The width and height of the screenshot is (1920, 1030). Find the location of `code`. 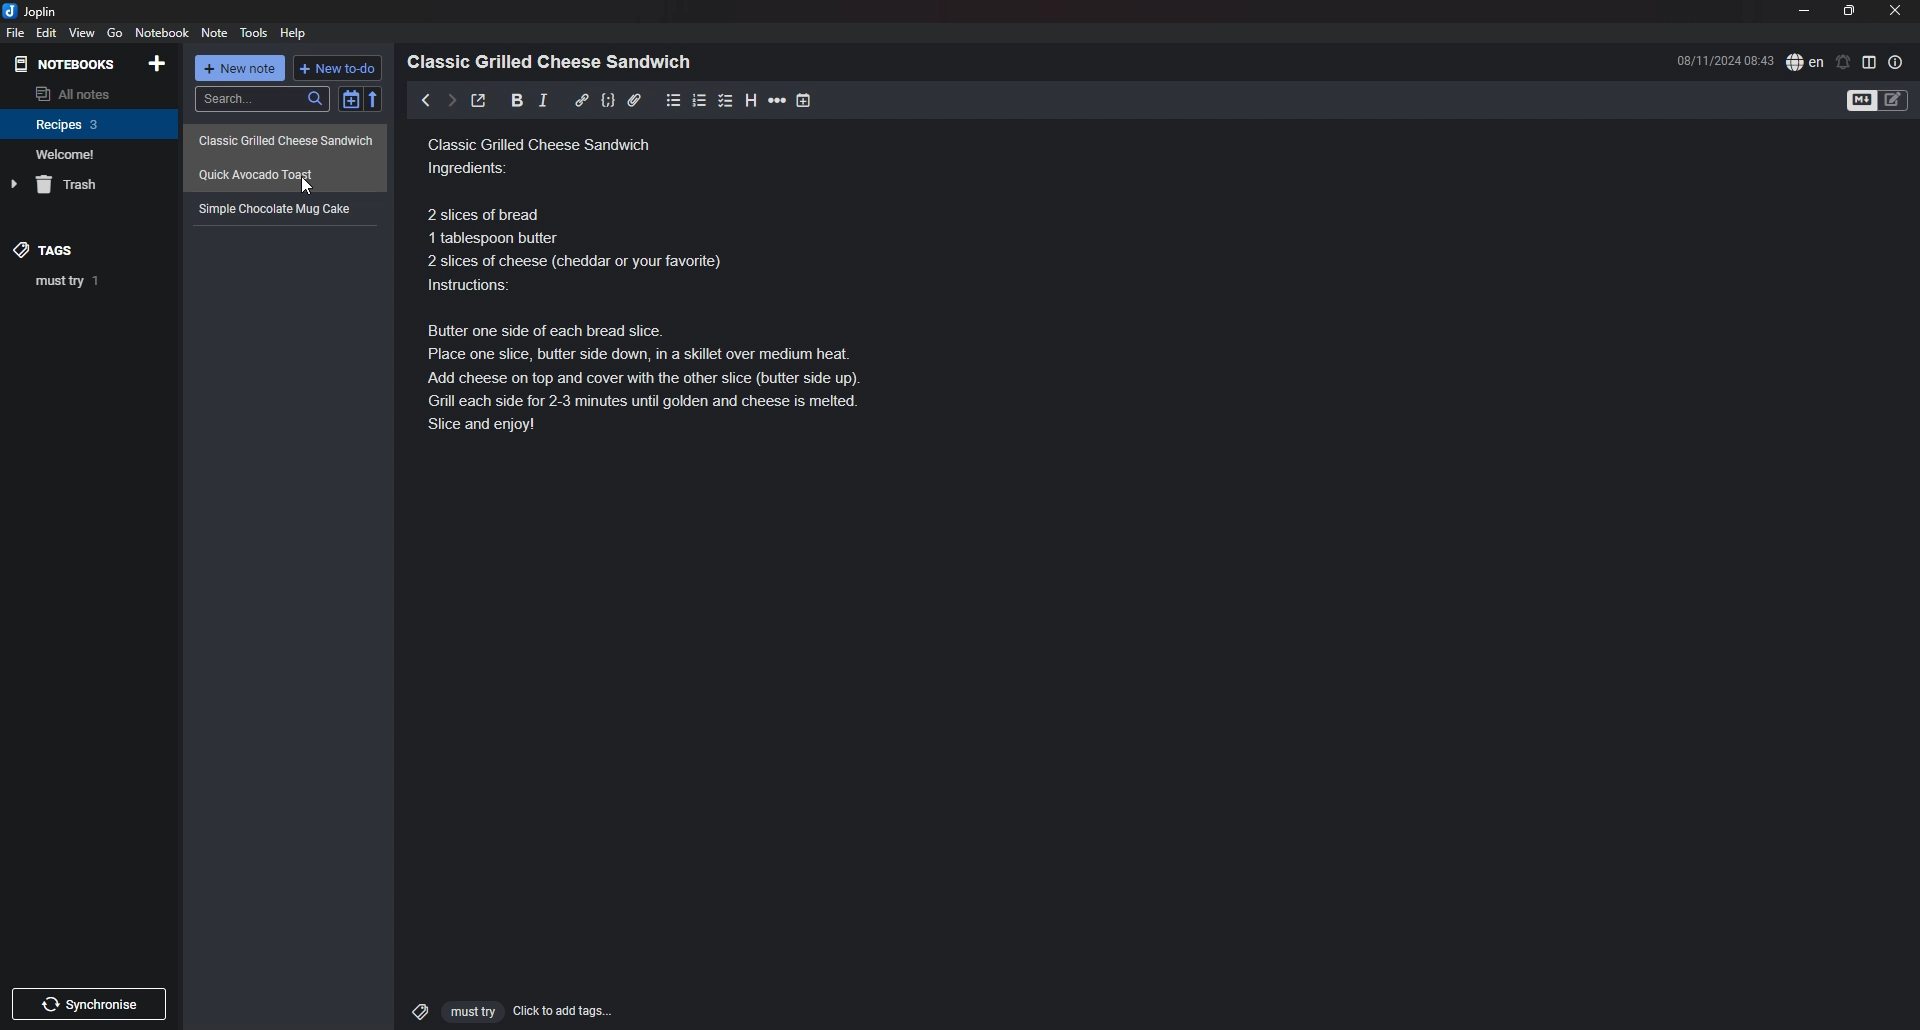

code is located at coordinates (607, 100).